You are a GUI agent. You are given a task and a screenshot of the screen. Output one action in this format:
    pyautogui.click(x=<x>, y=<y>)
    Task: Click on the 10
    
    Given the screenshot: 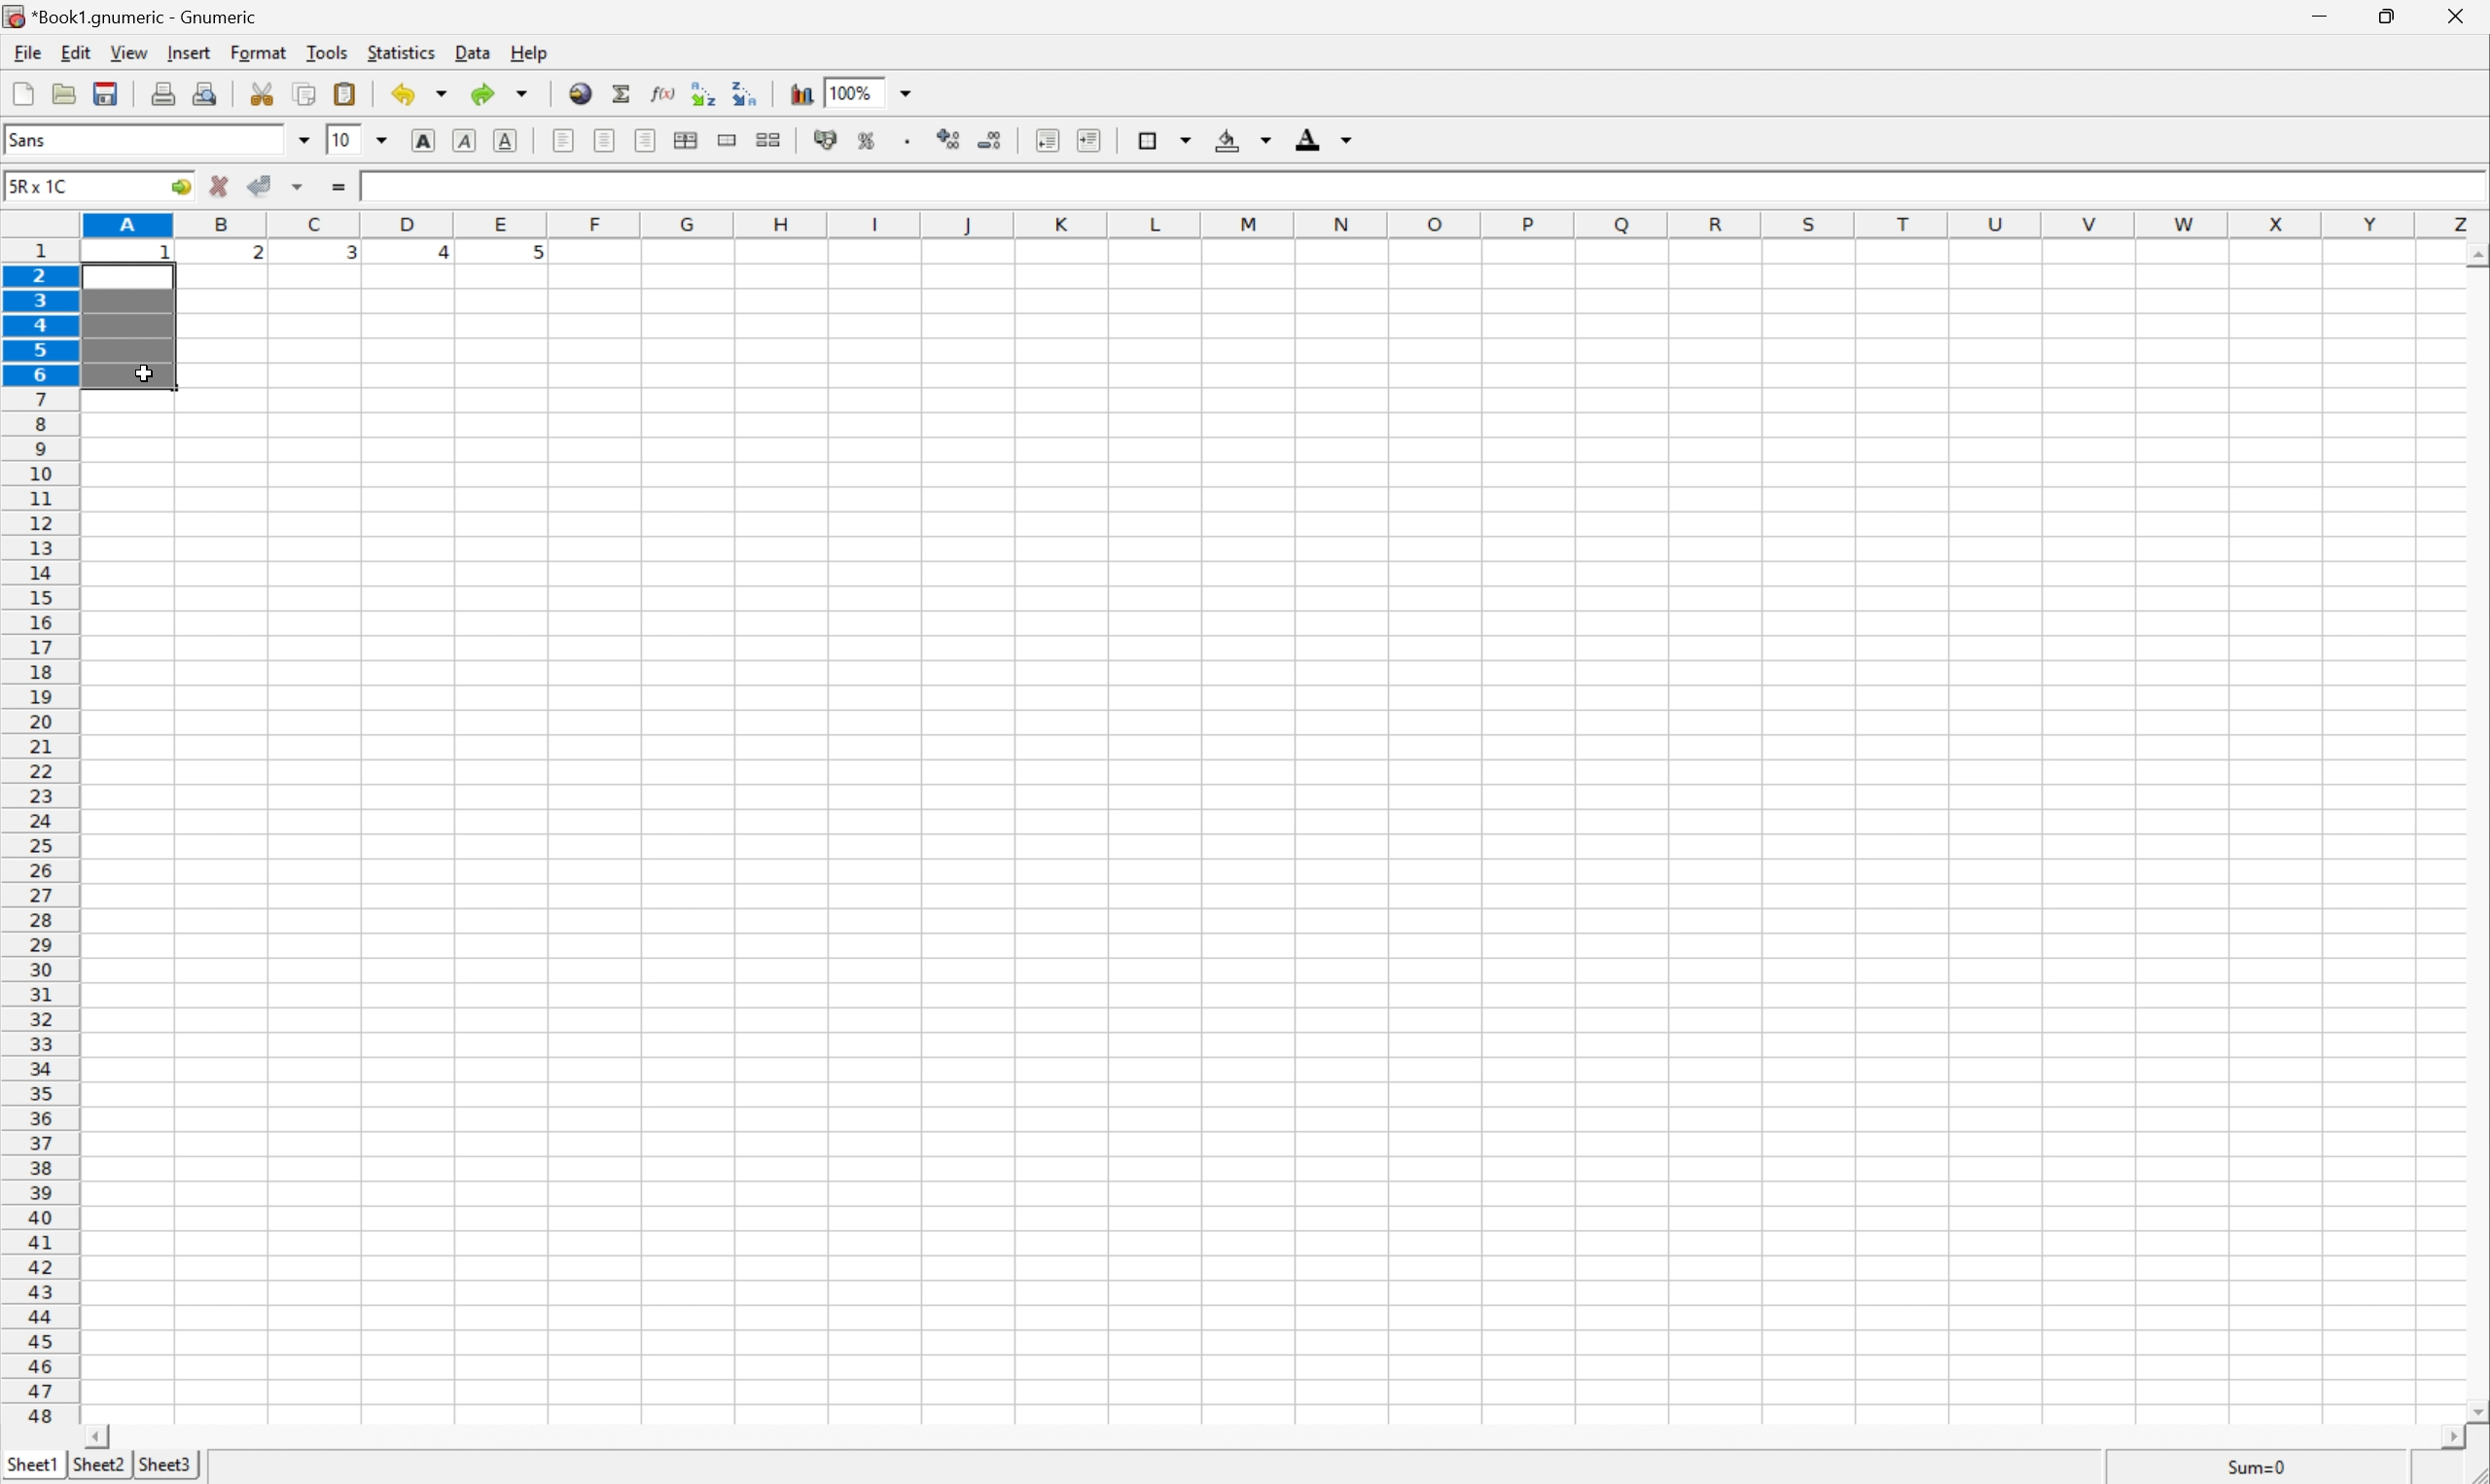 What is the action you would take?
    pyautogui.click(x=343, y=141)
    